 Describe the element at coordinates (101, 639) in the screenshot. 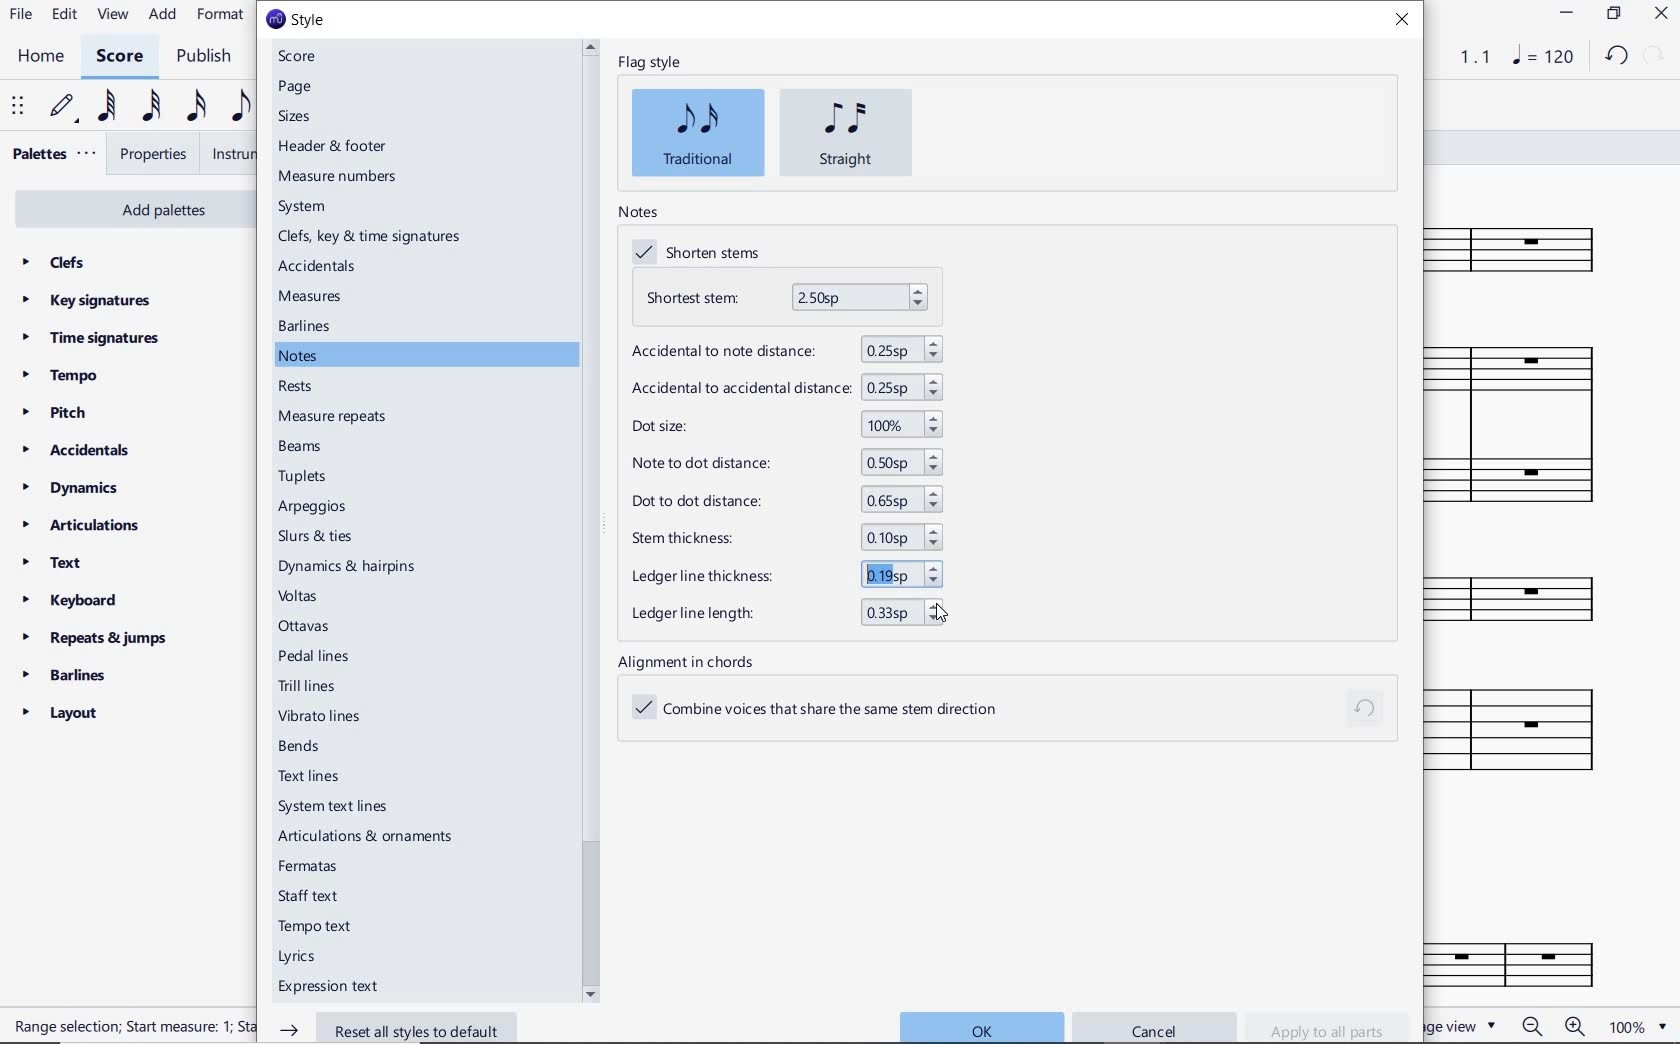

I see `repeats & jumps` at that location.